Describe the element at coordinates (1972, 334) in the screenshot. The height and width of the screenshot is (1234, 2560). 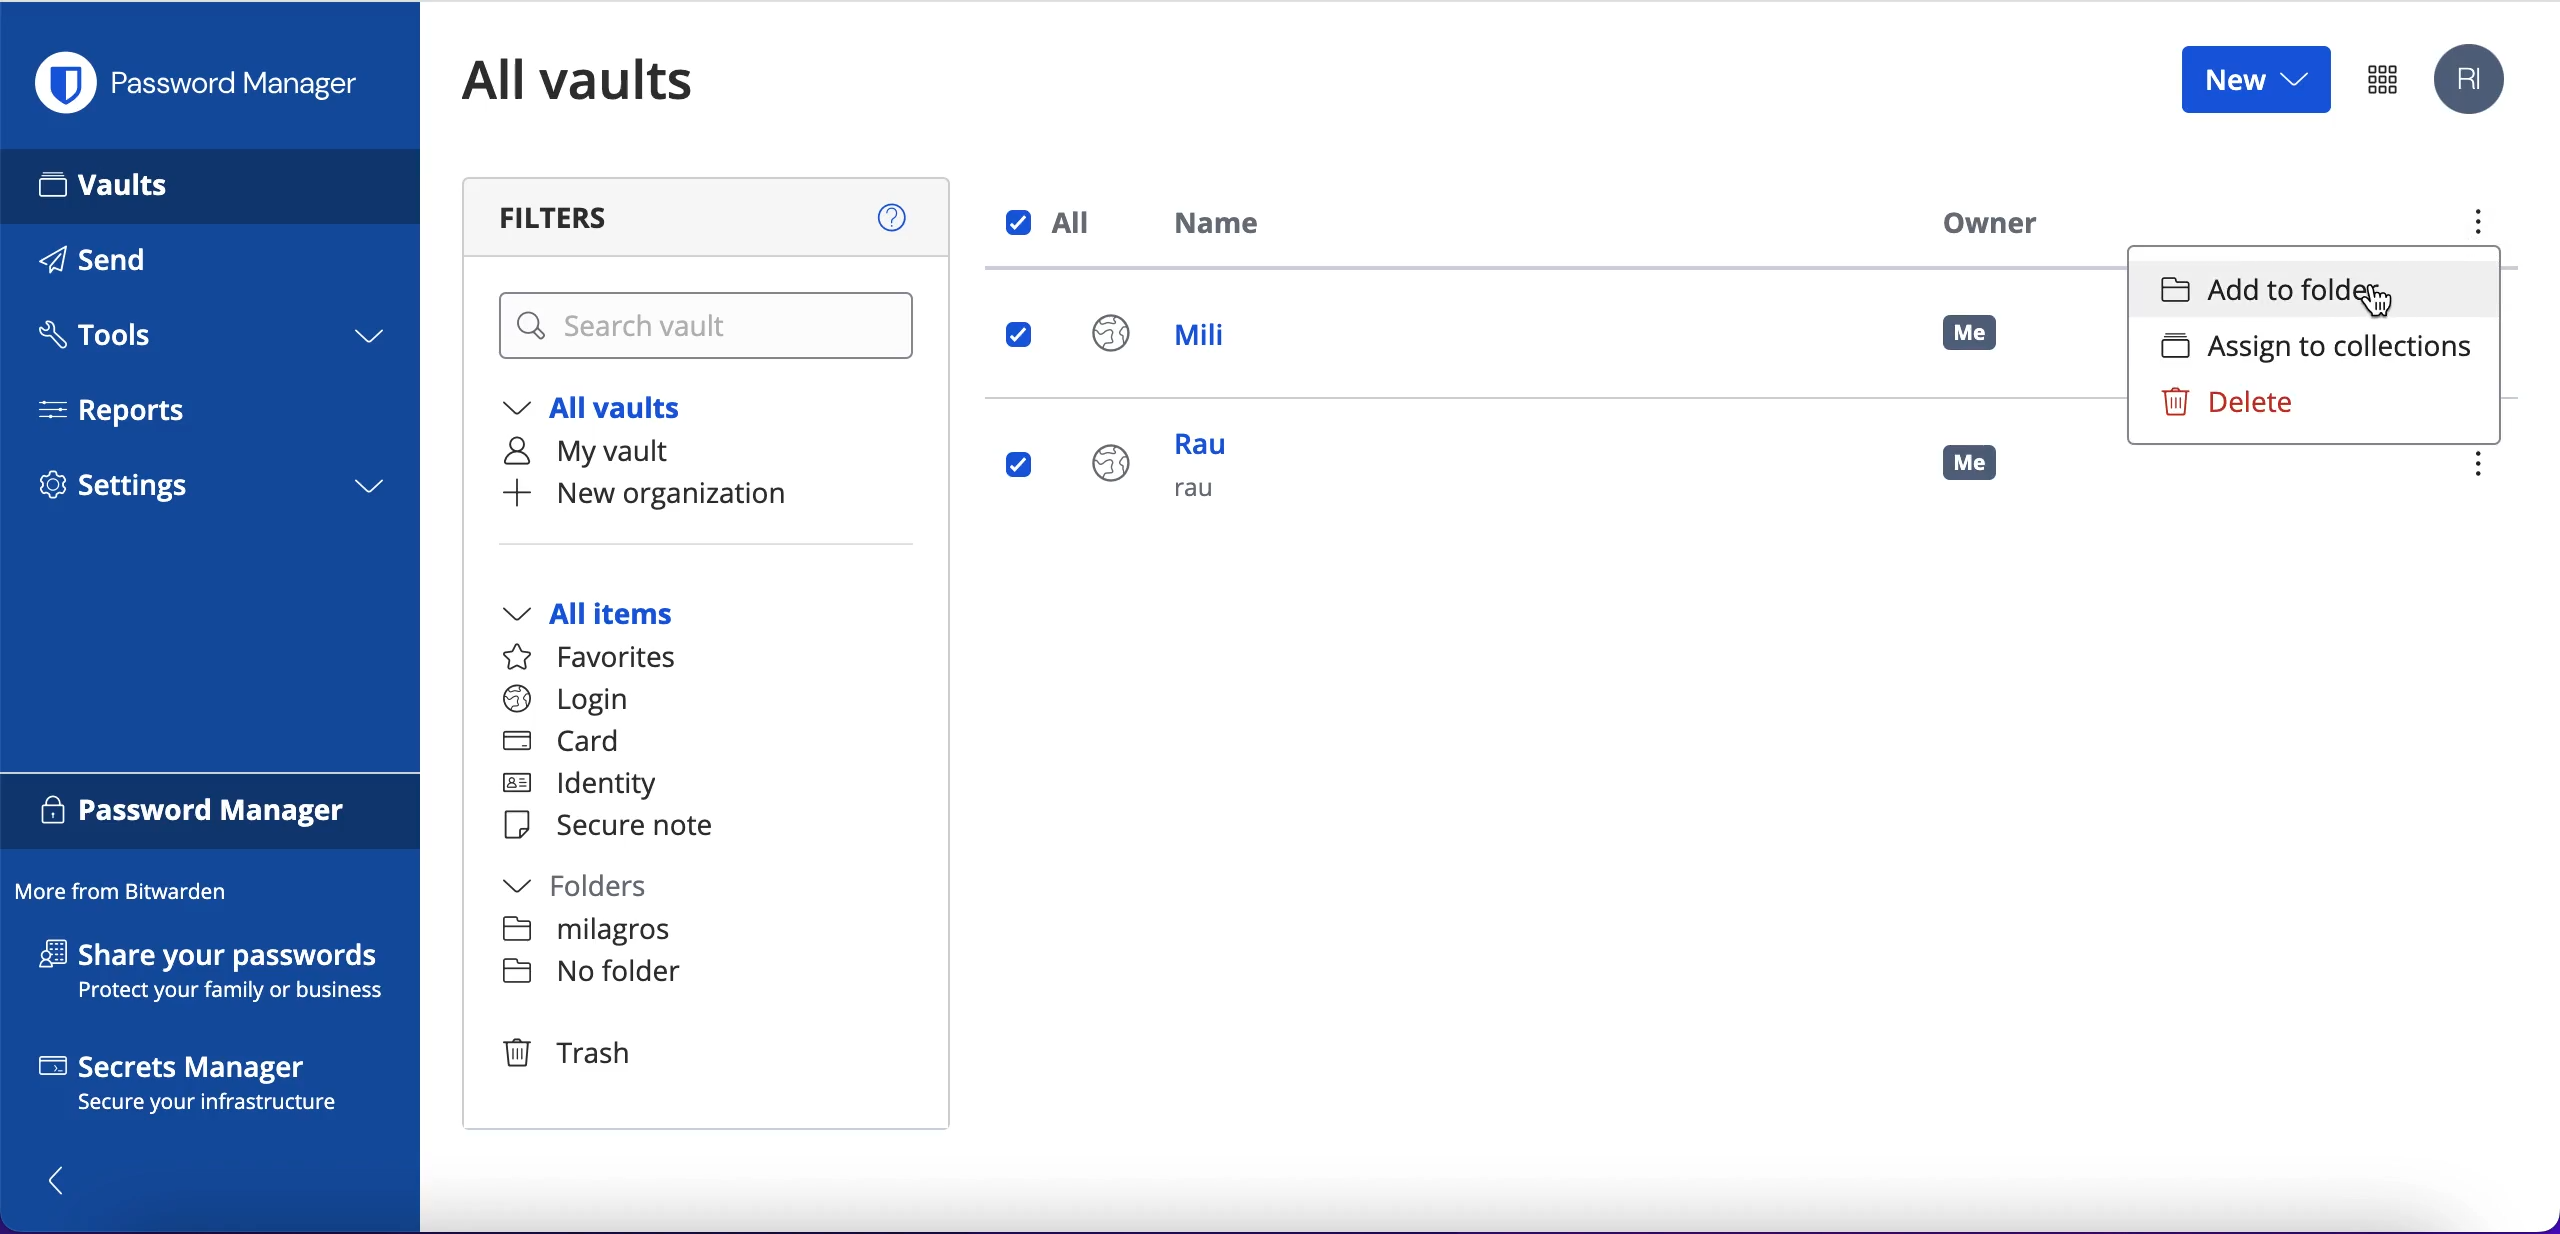
I see `me` at that location.